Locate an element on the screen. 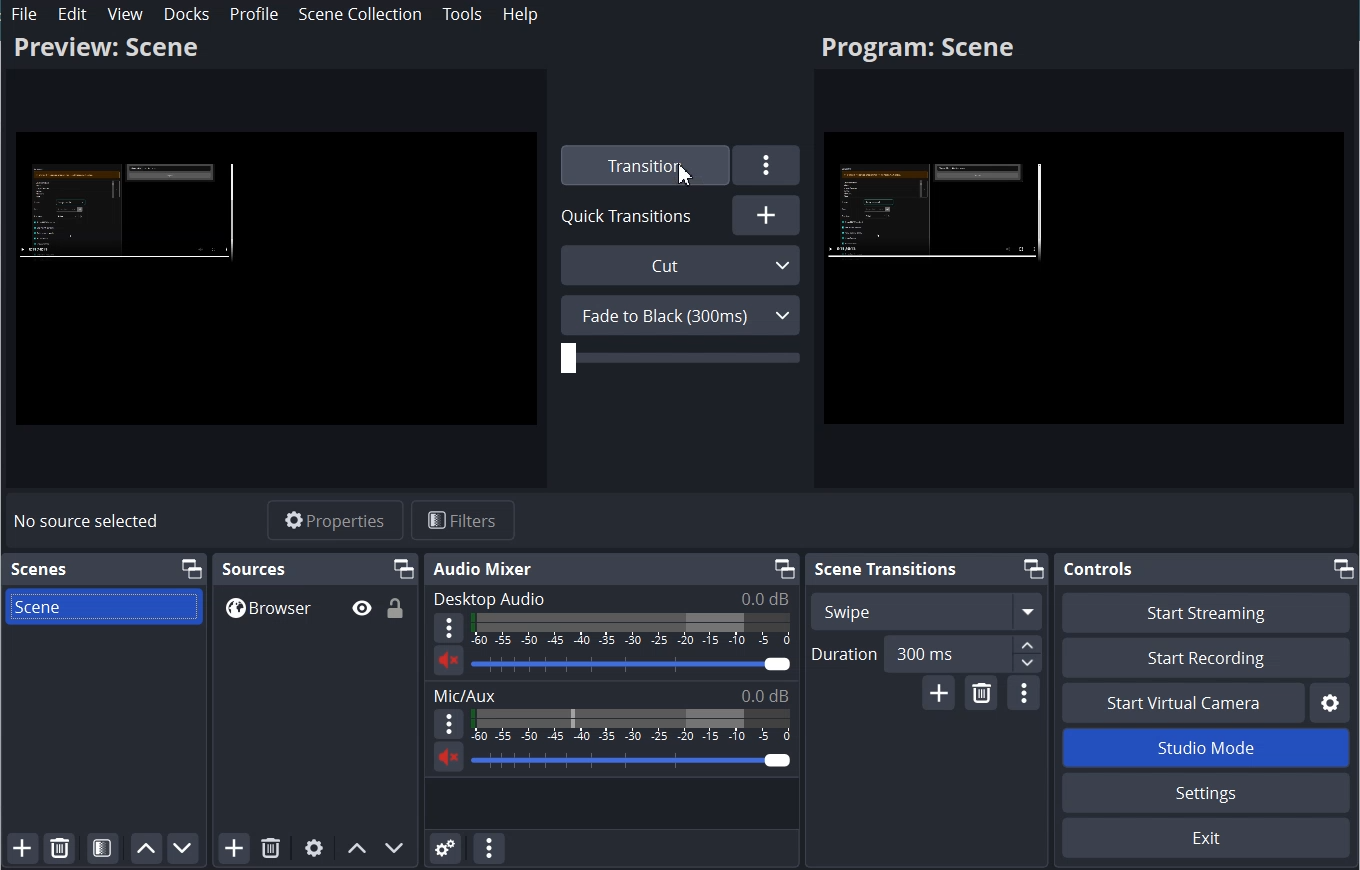 The width and height of the screenshot is (1360, 870). Fade Adjuster is located at coordinates (680, 358).